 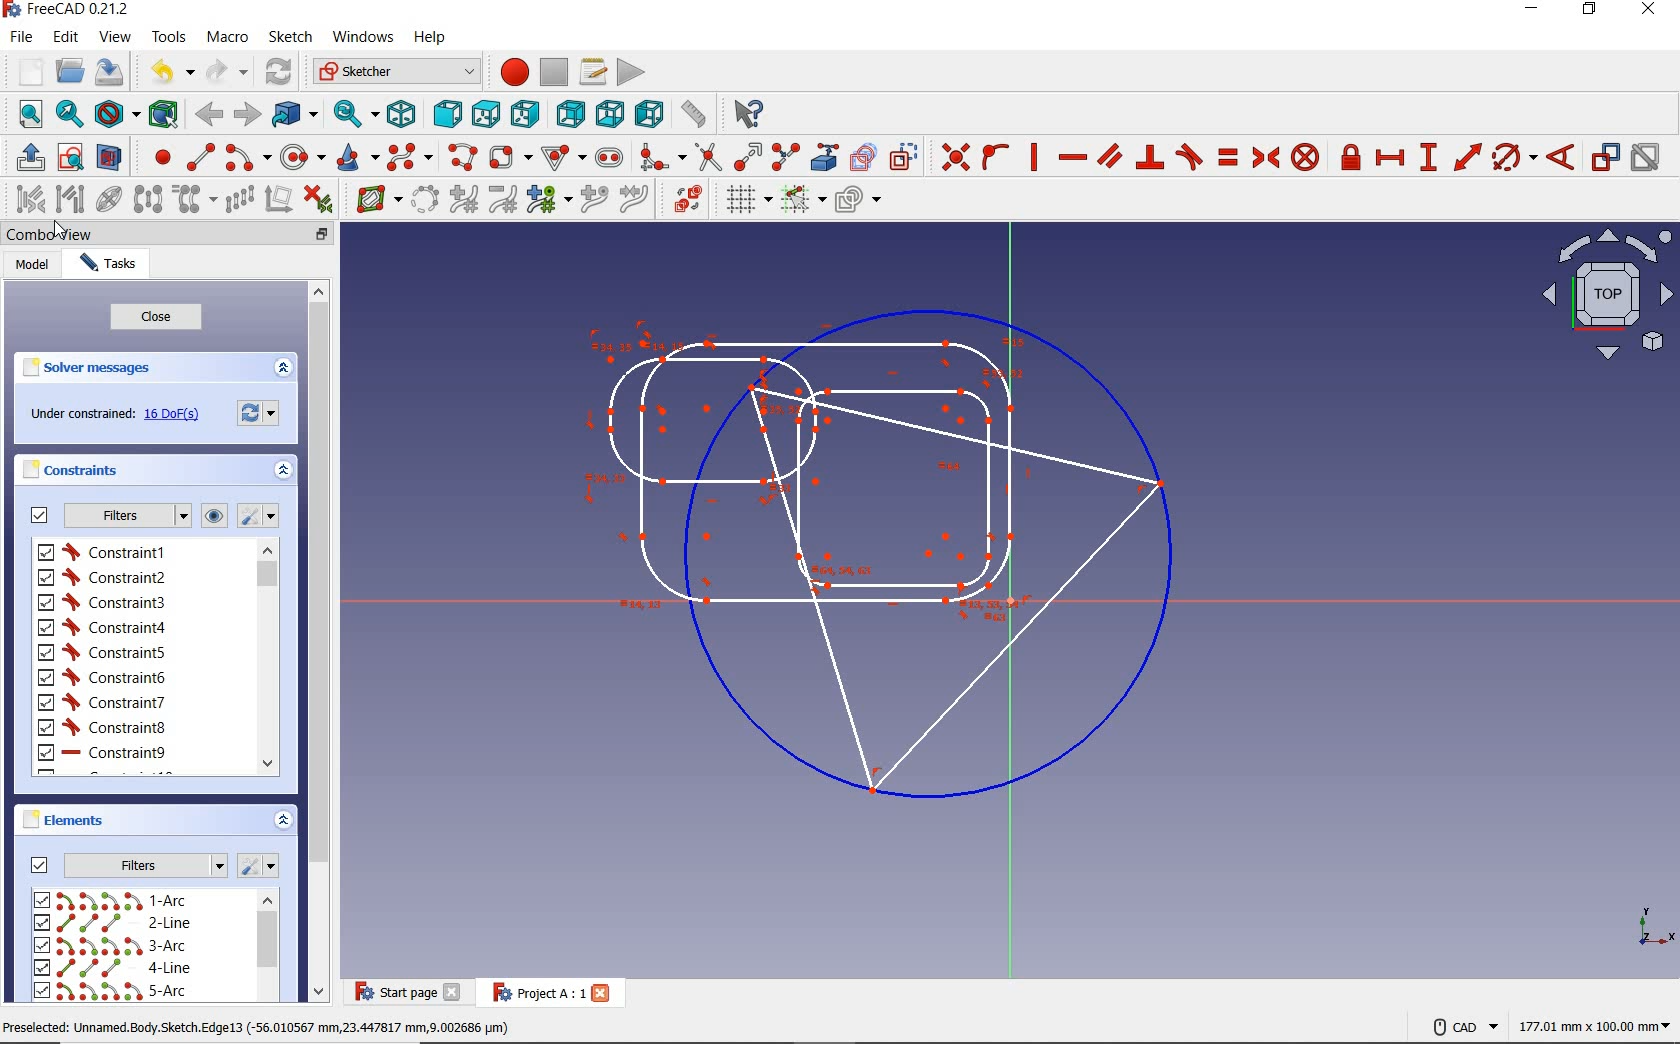 What do you see at coordinates (365, 37) in the screenshot?
I see `windows` at bounding box center [365, 37].